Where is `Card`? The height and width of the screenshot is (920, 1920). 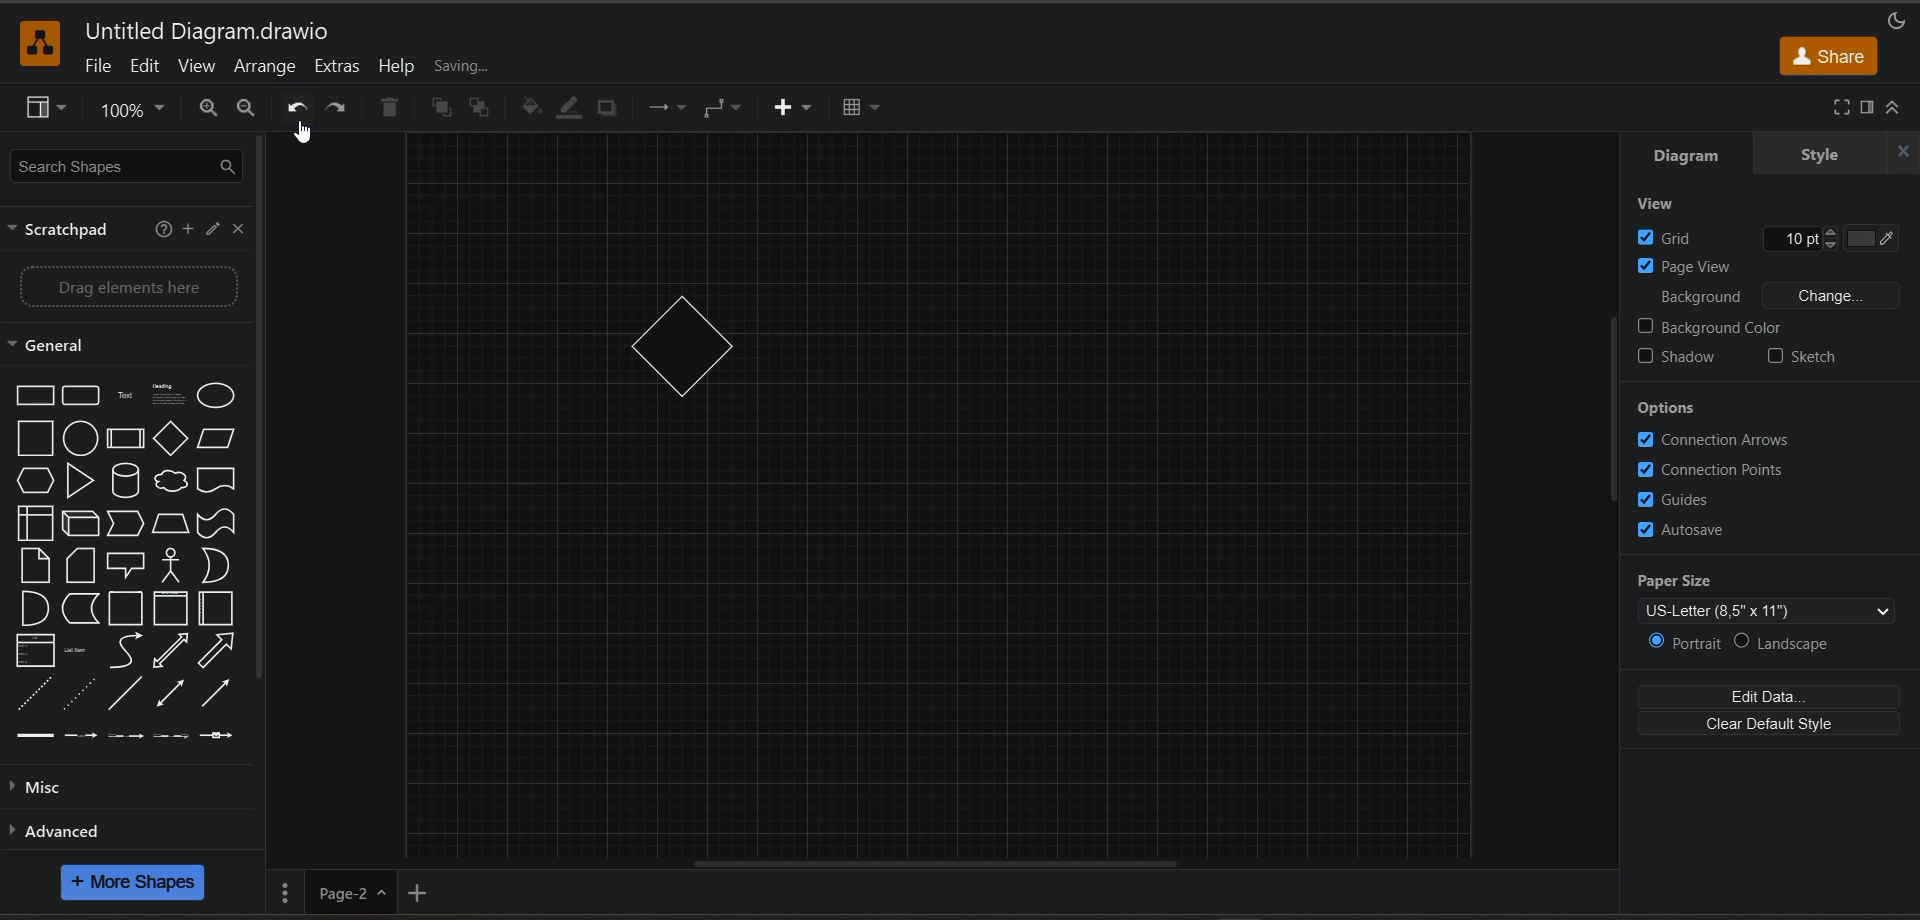 Card is located at coordinates (78, 565).